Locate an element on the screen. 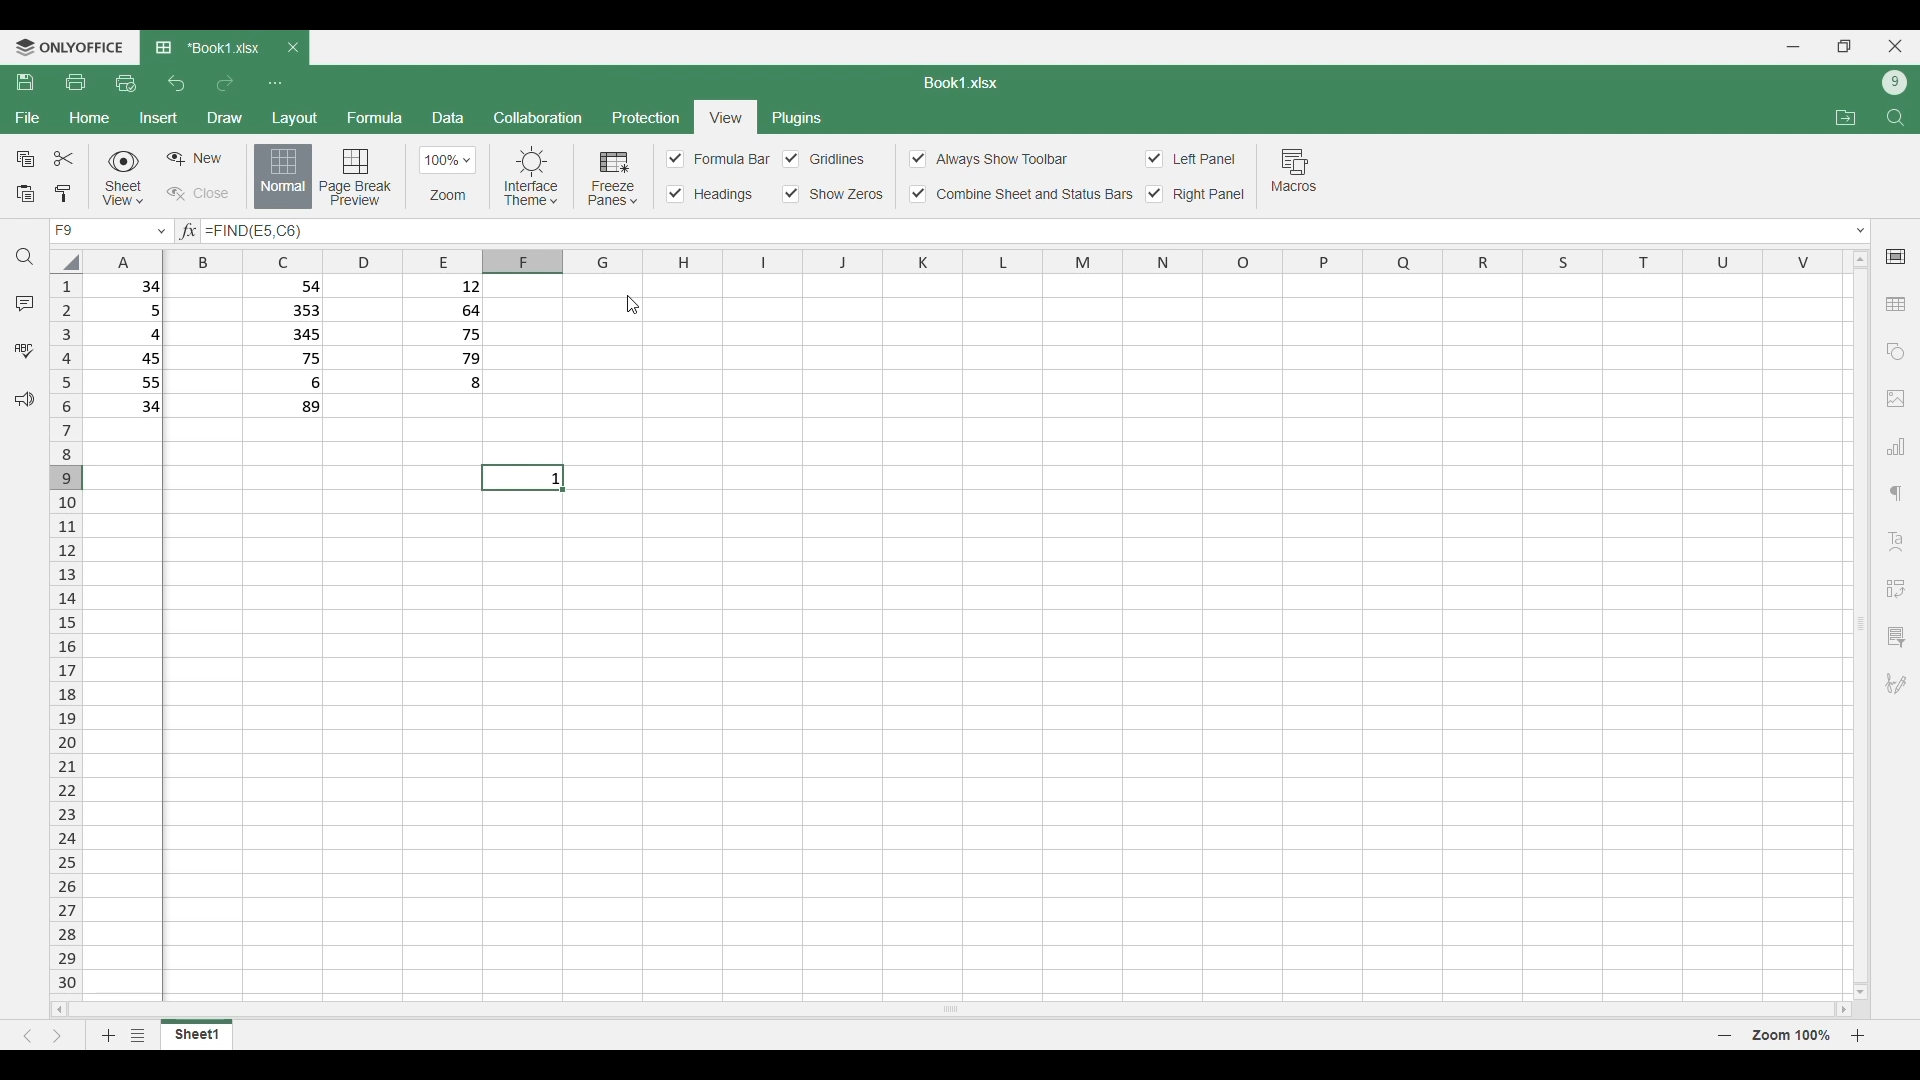 The height and width of the screenshot is (1080, 1920). Add digital signature or signature line is located at coordinates (1895, 684).